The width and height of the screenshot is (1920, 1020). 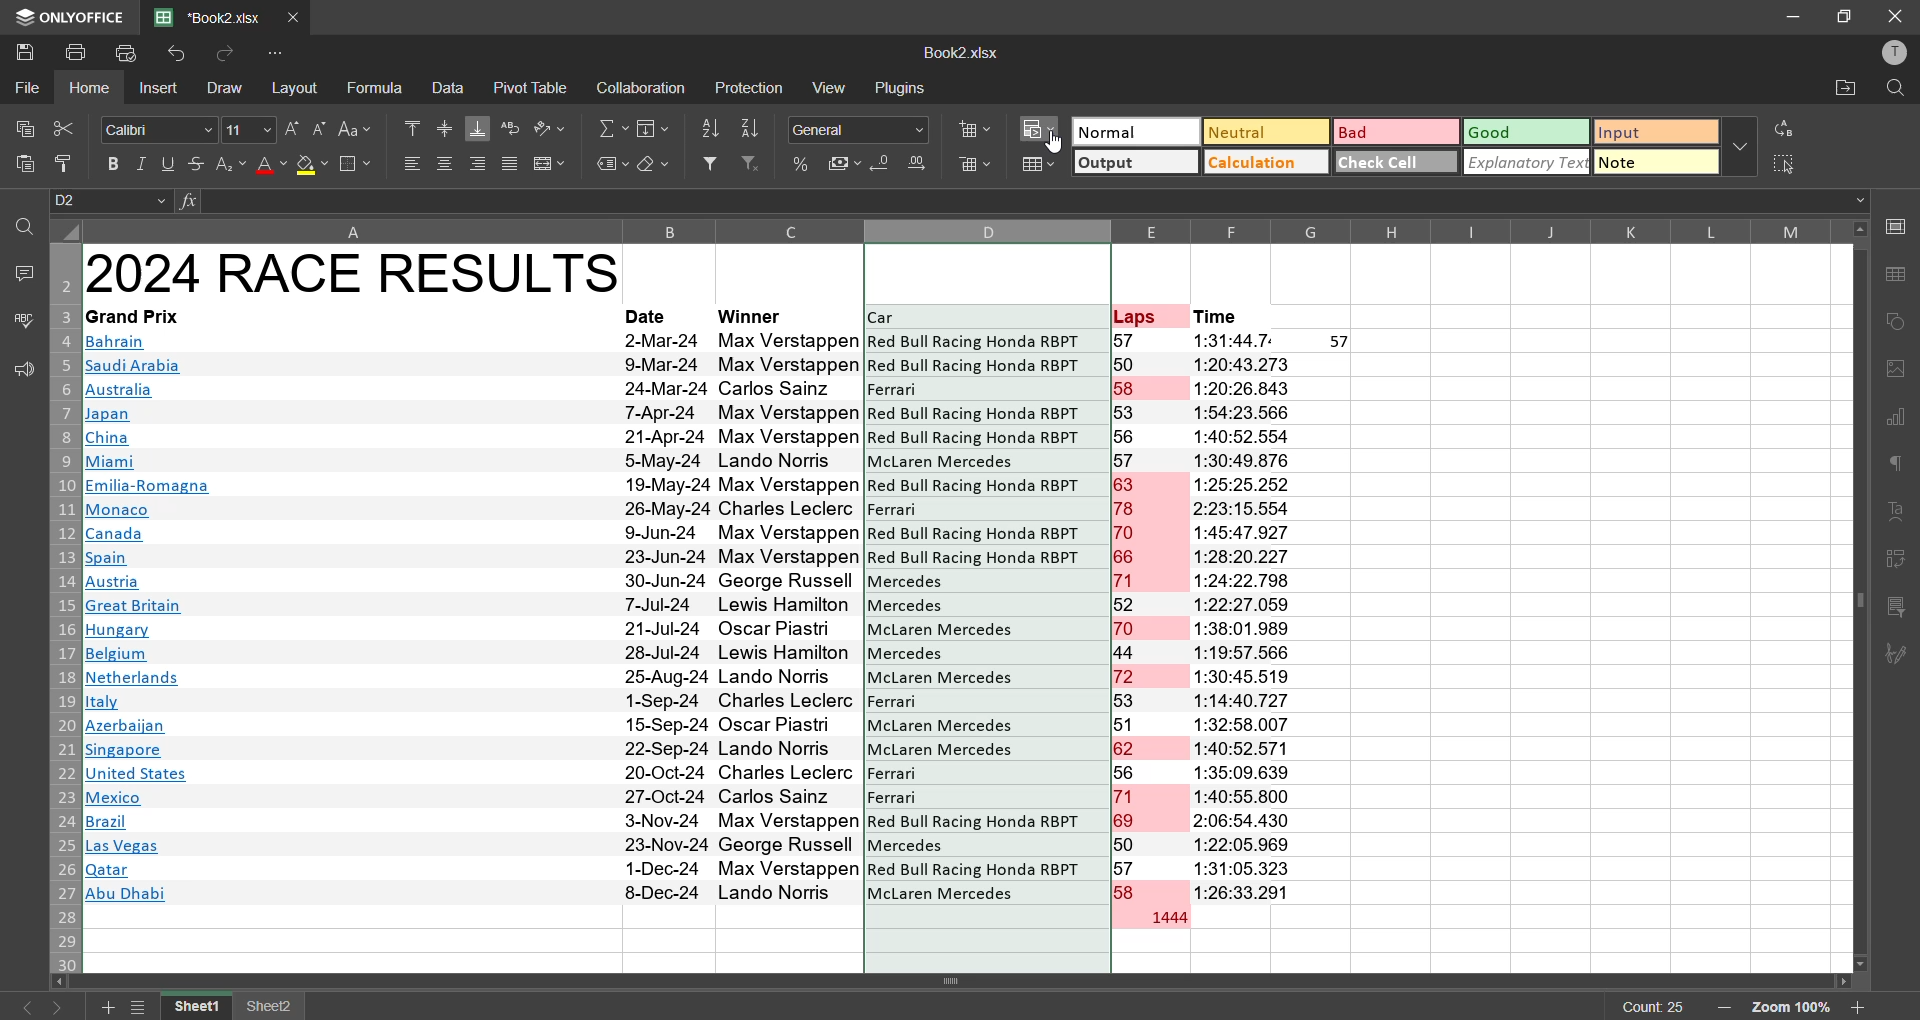 What do you see at coordinates (1057, 143) in the screenshot?
I see `cursor` at bounding box center [1057, 143].